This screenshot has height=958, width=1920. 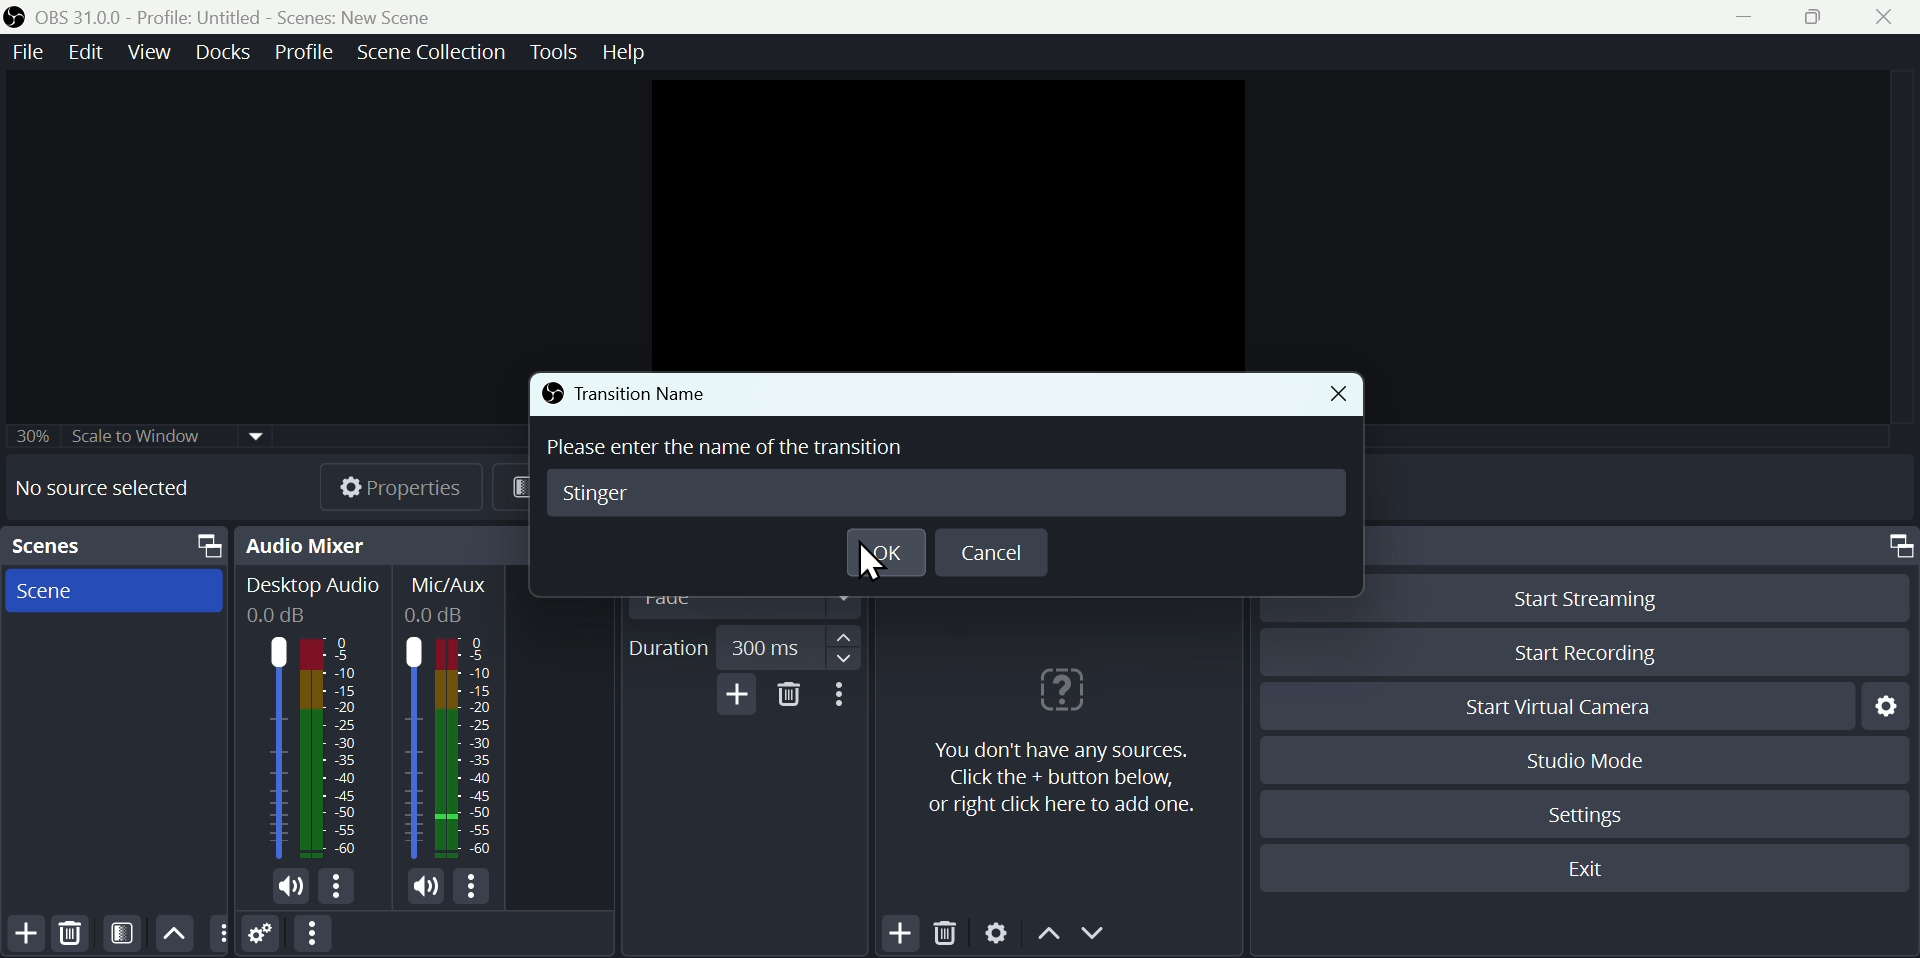 What do you see at coordinates (175, 932) in the screenshot?
I see `Up` at bounding box center [175, 932].